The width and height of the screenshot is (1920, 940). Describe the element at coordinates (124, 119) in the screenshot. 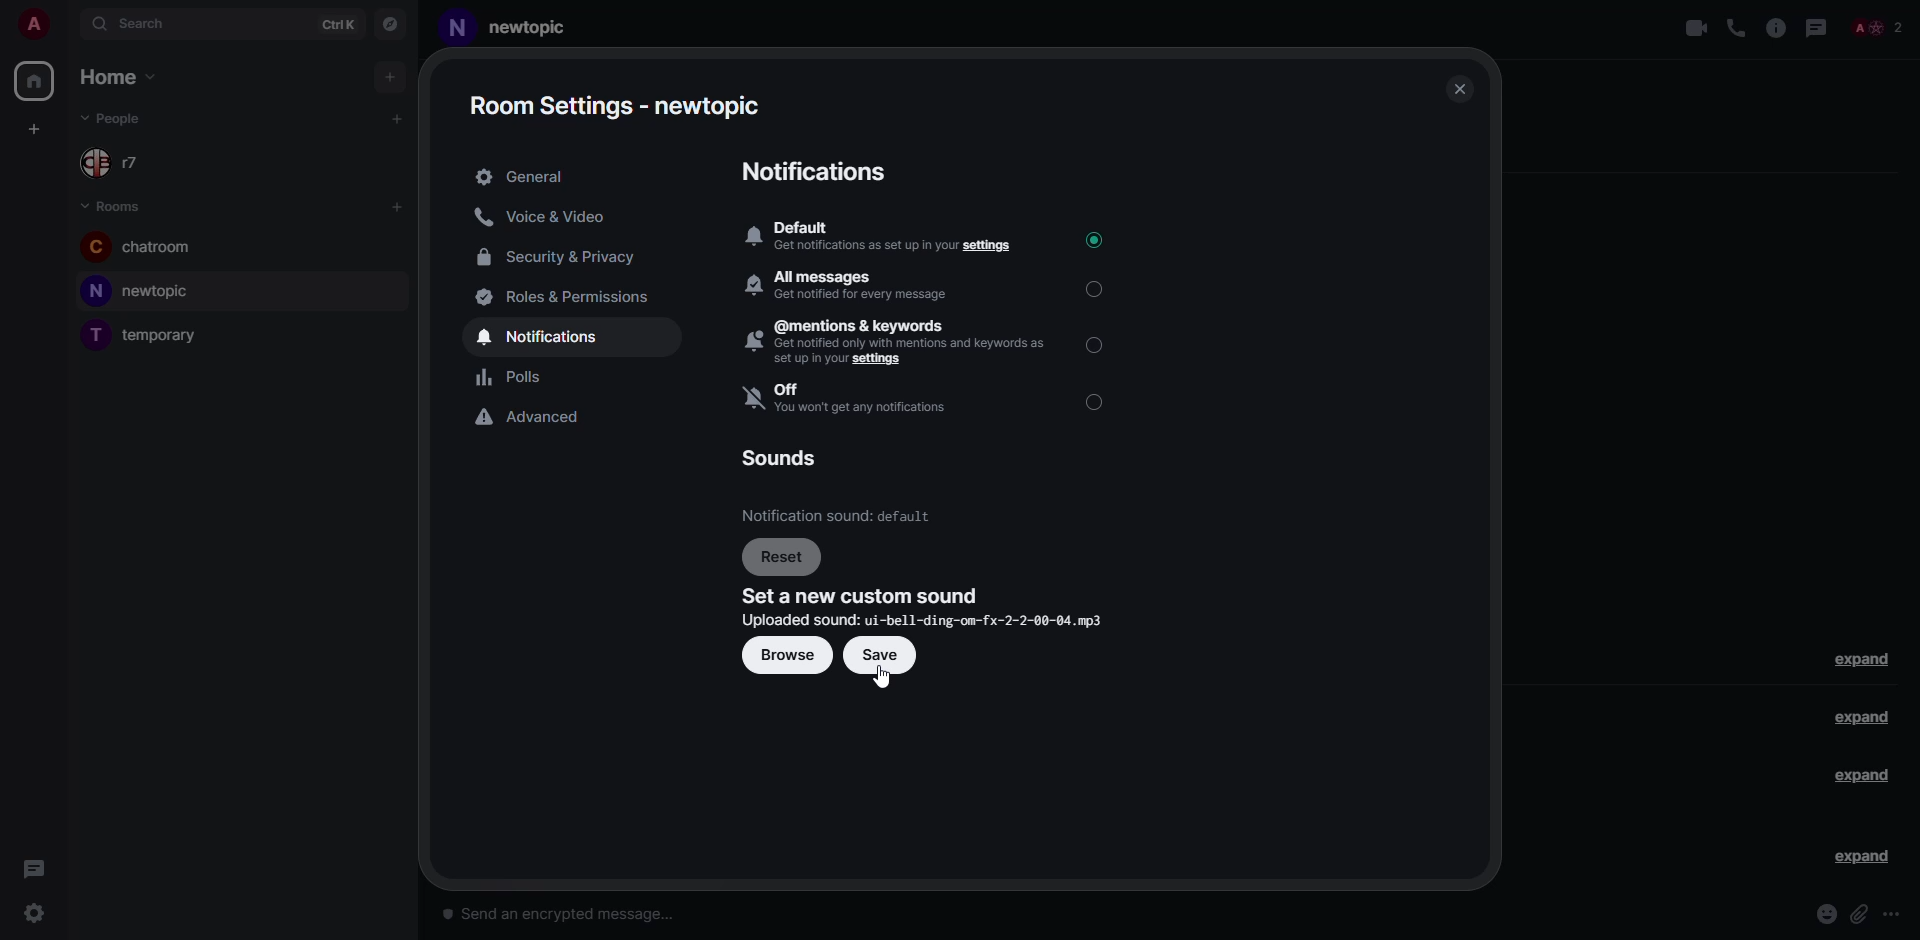

I see `people` at that location.